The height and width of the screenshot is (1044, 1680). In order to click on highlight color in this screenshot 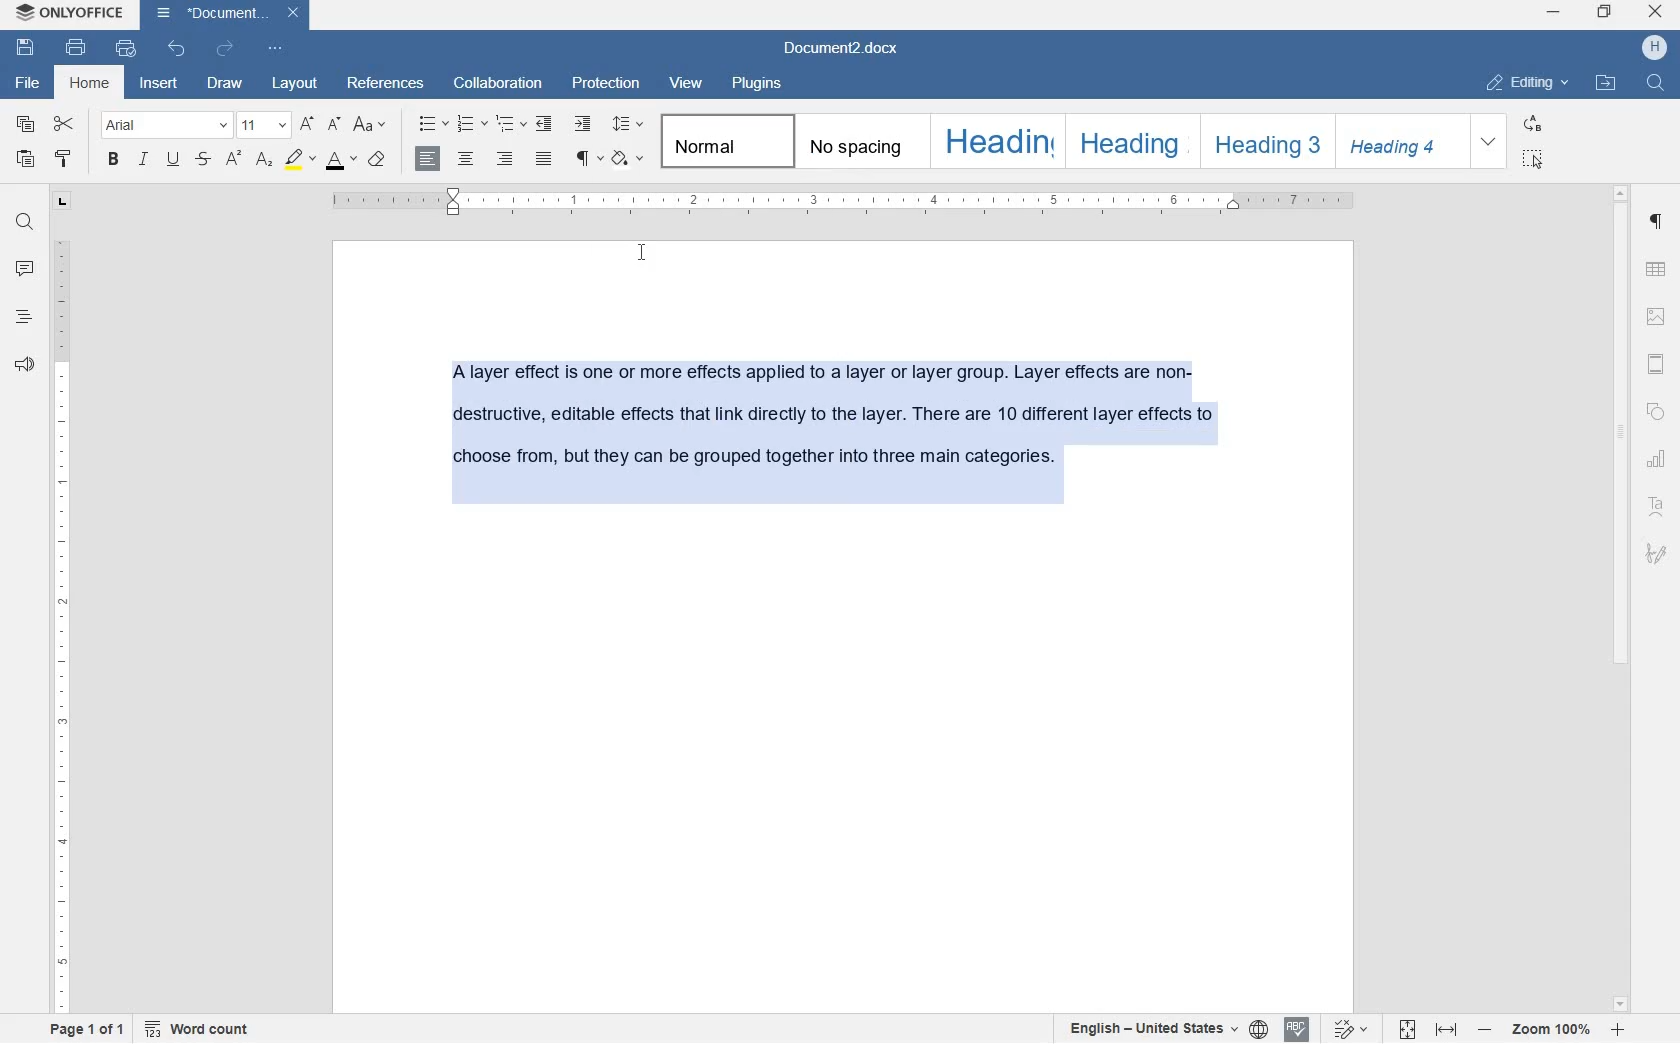, I will do `click(299, 161)`.